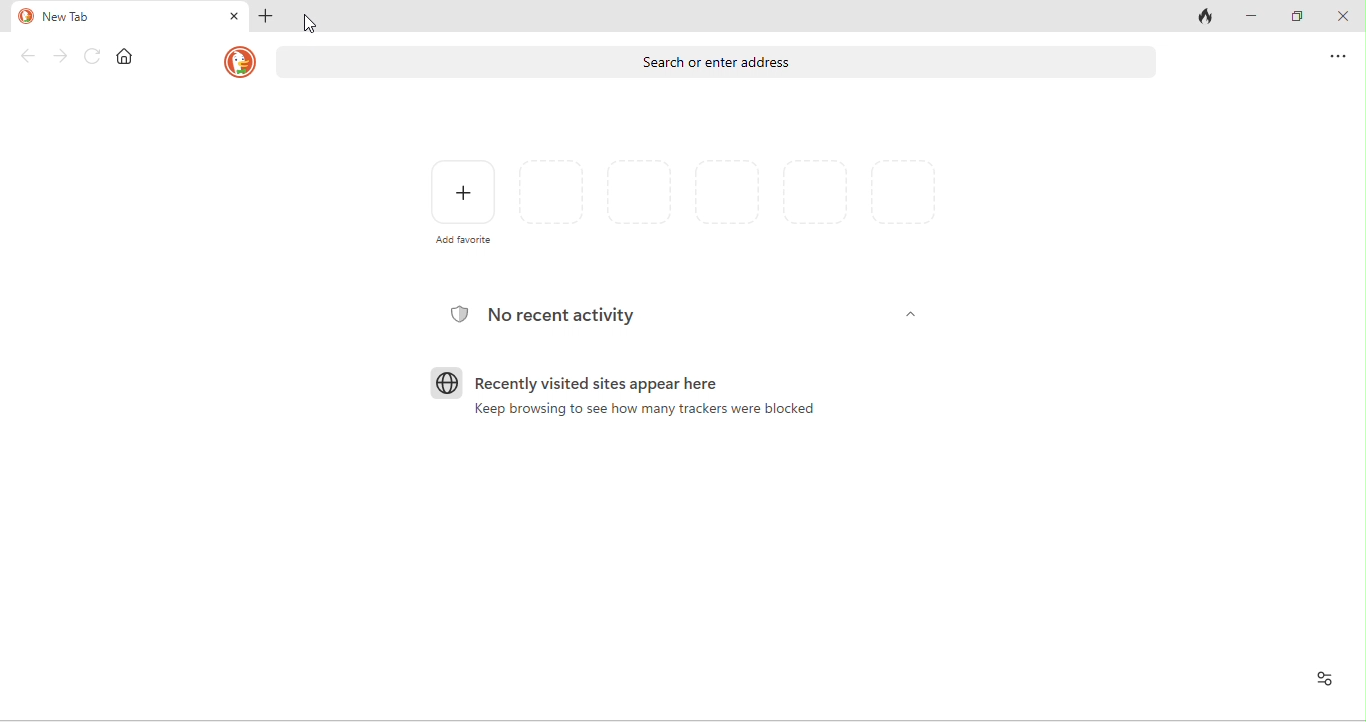  Describe the element at coordinates (653, 382) in the screenshot. I see `recently visited sites apear here` at that location.